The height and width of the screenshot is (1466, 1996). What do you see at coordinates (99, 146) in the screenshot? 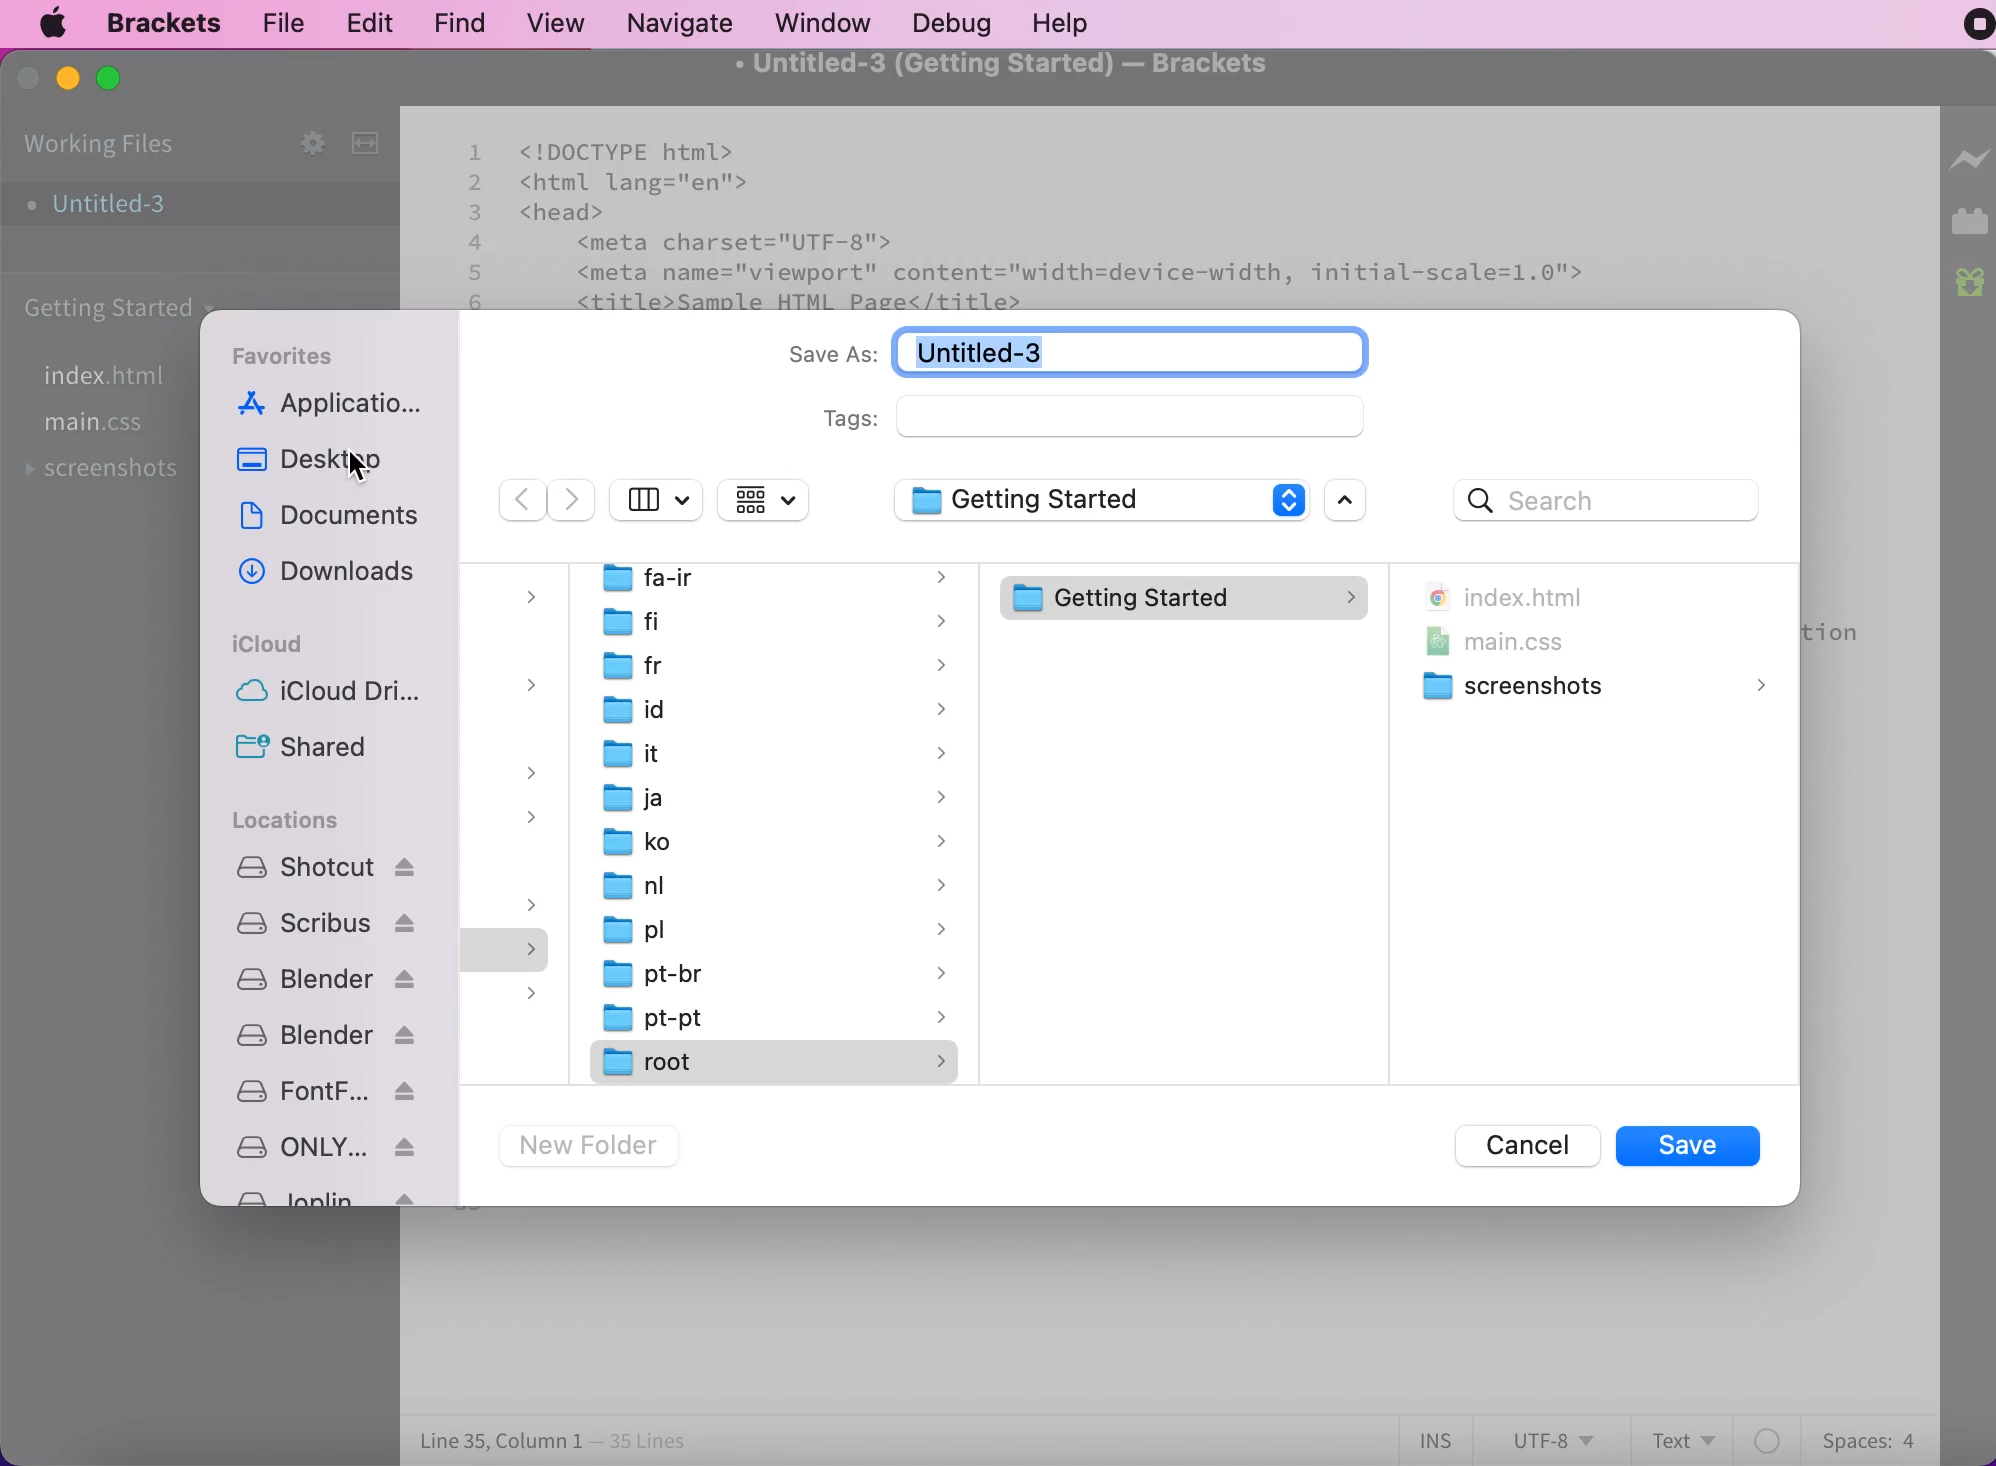
I see `working files` at bounding box center [99, 146].